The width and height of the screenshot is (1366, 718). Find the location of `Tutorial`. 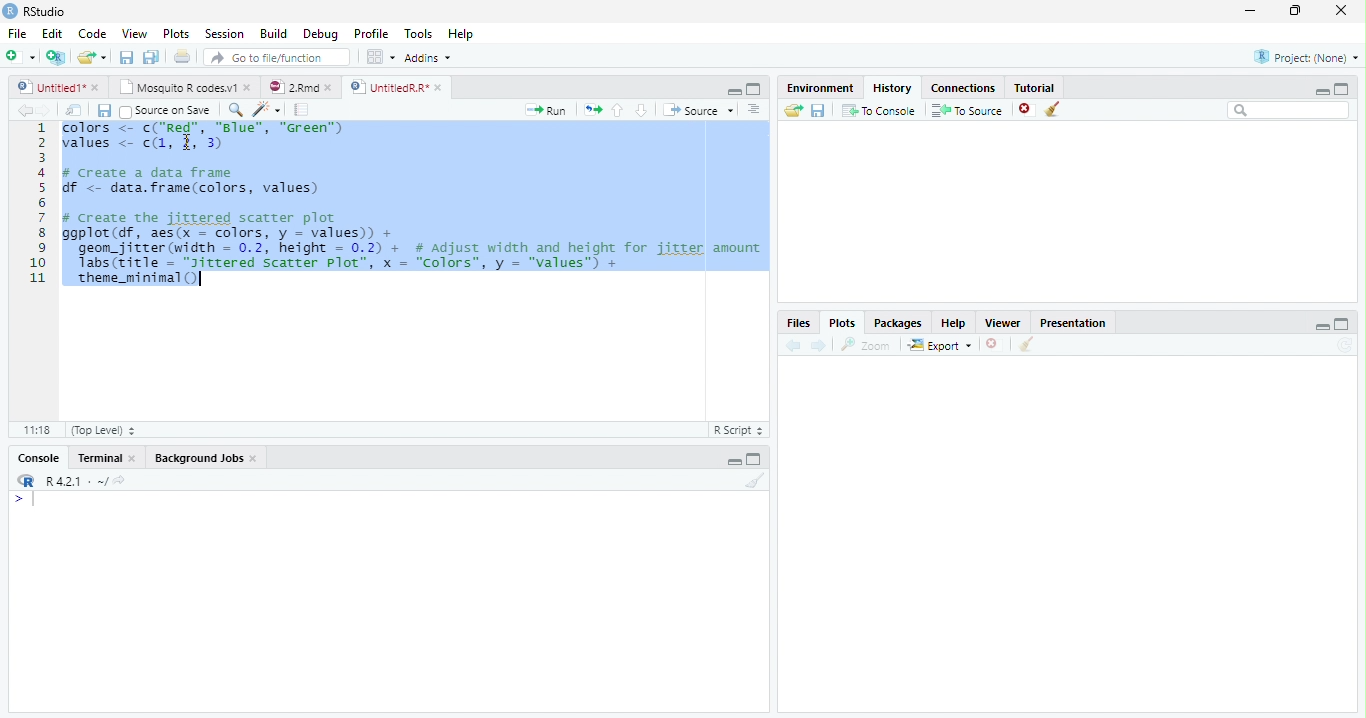

Tutorial is located at coordinates (1035, 87).